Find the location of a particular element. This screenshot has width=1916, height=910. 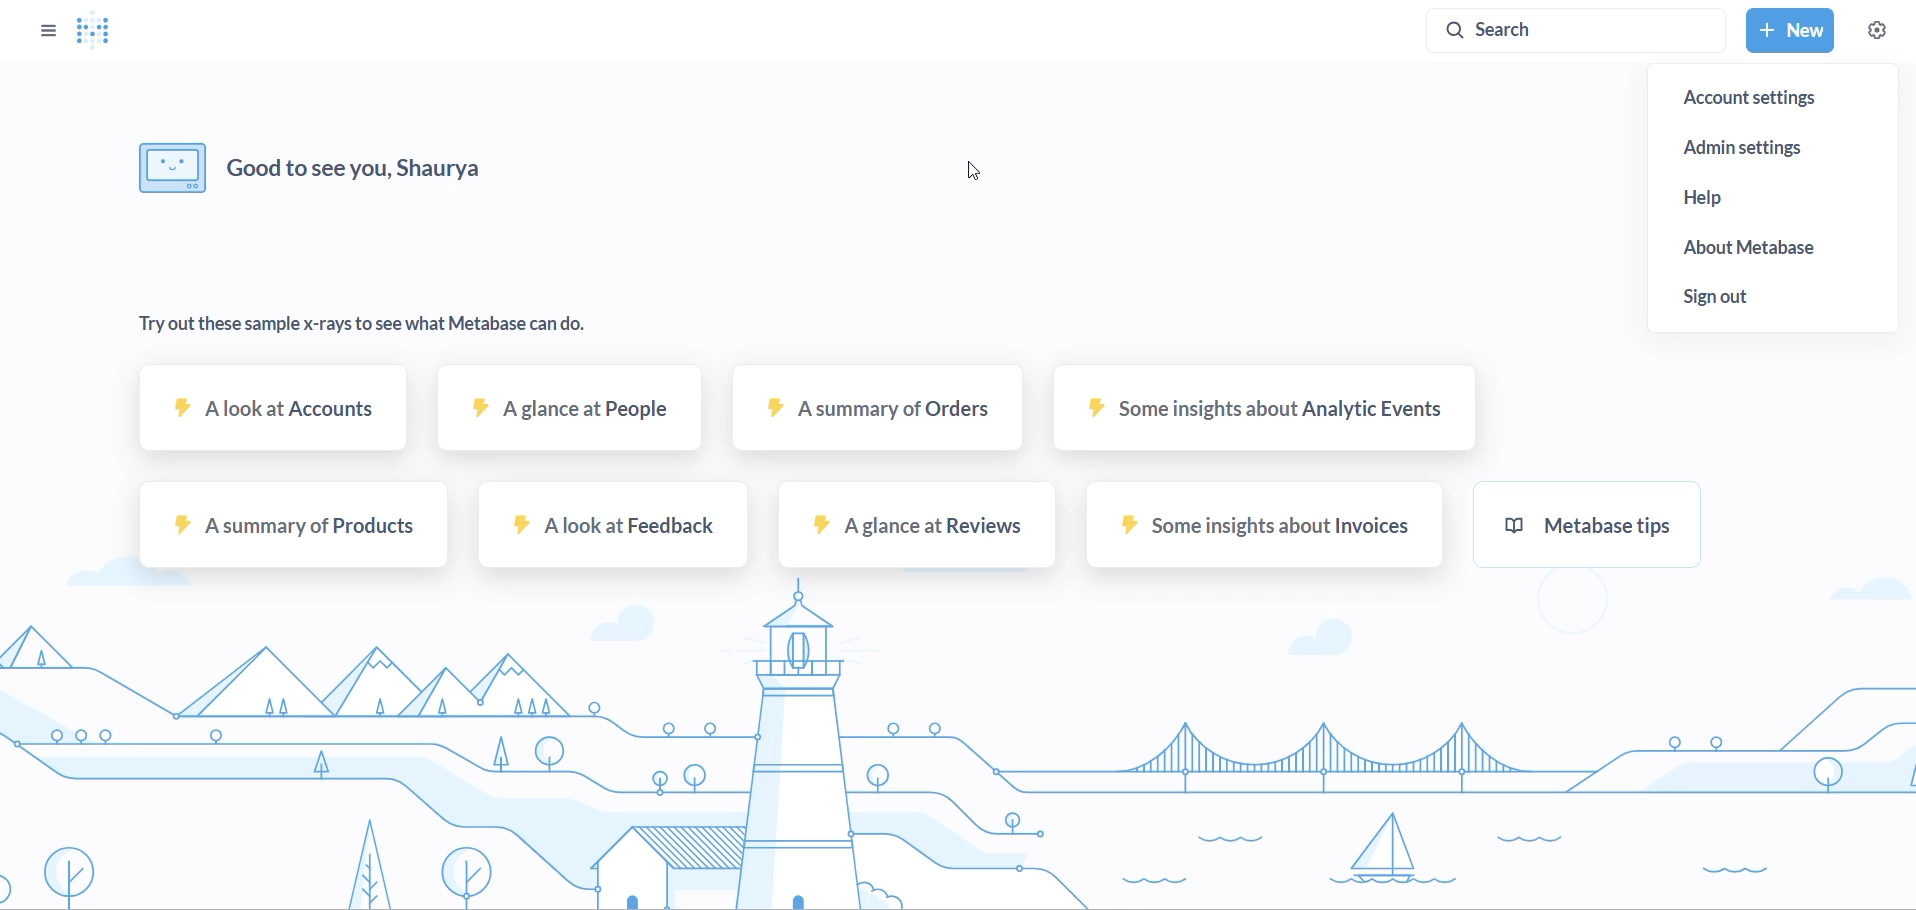

account setting is located at coordinates (1773, 98).